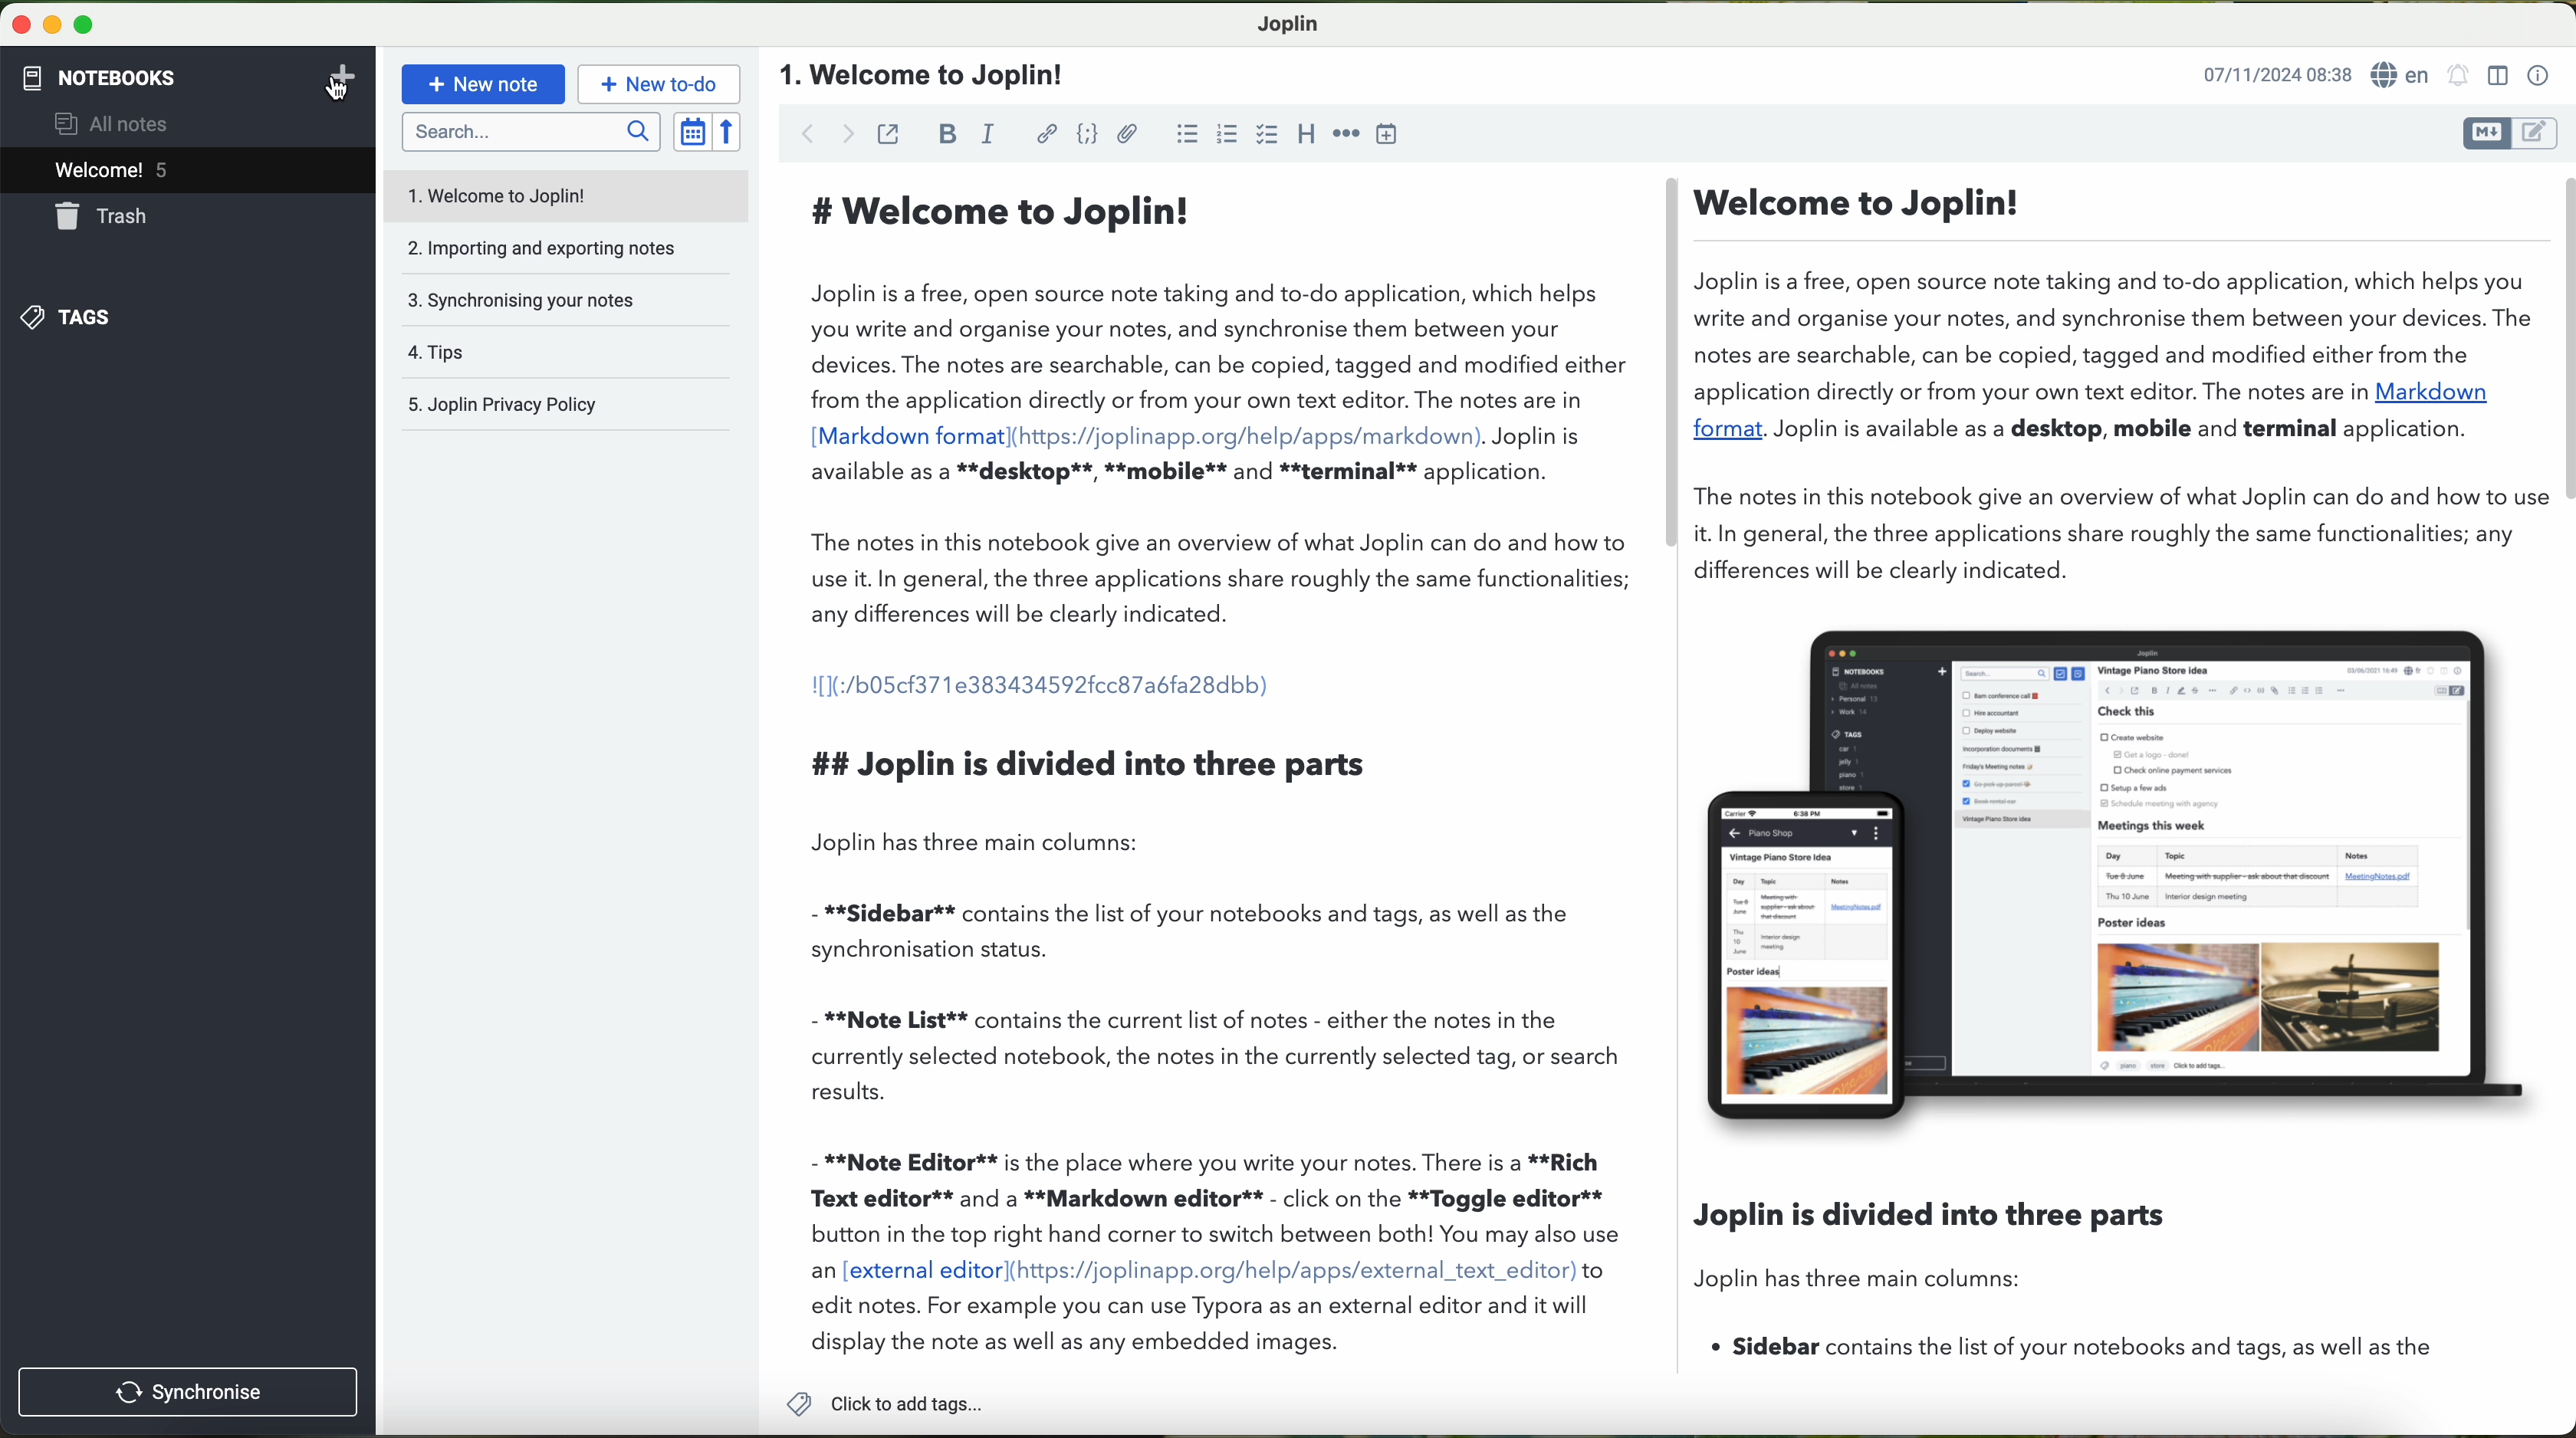 Image resolution: width=2576 pixels, height=1438 pixels. What do you see at coordinates (441, 354) in the screenshot?
I see `tips` at bounding box center [441, 354].